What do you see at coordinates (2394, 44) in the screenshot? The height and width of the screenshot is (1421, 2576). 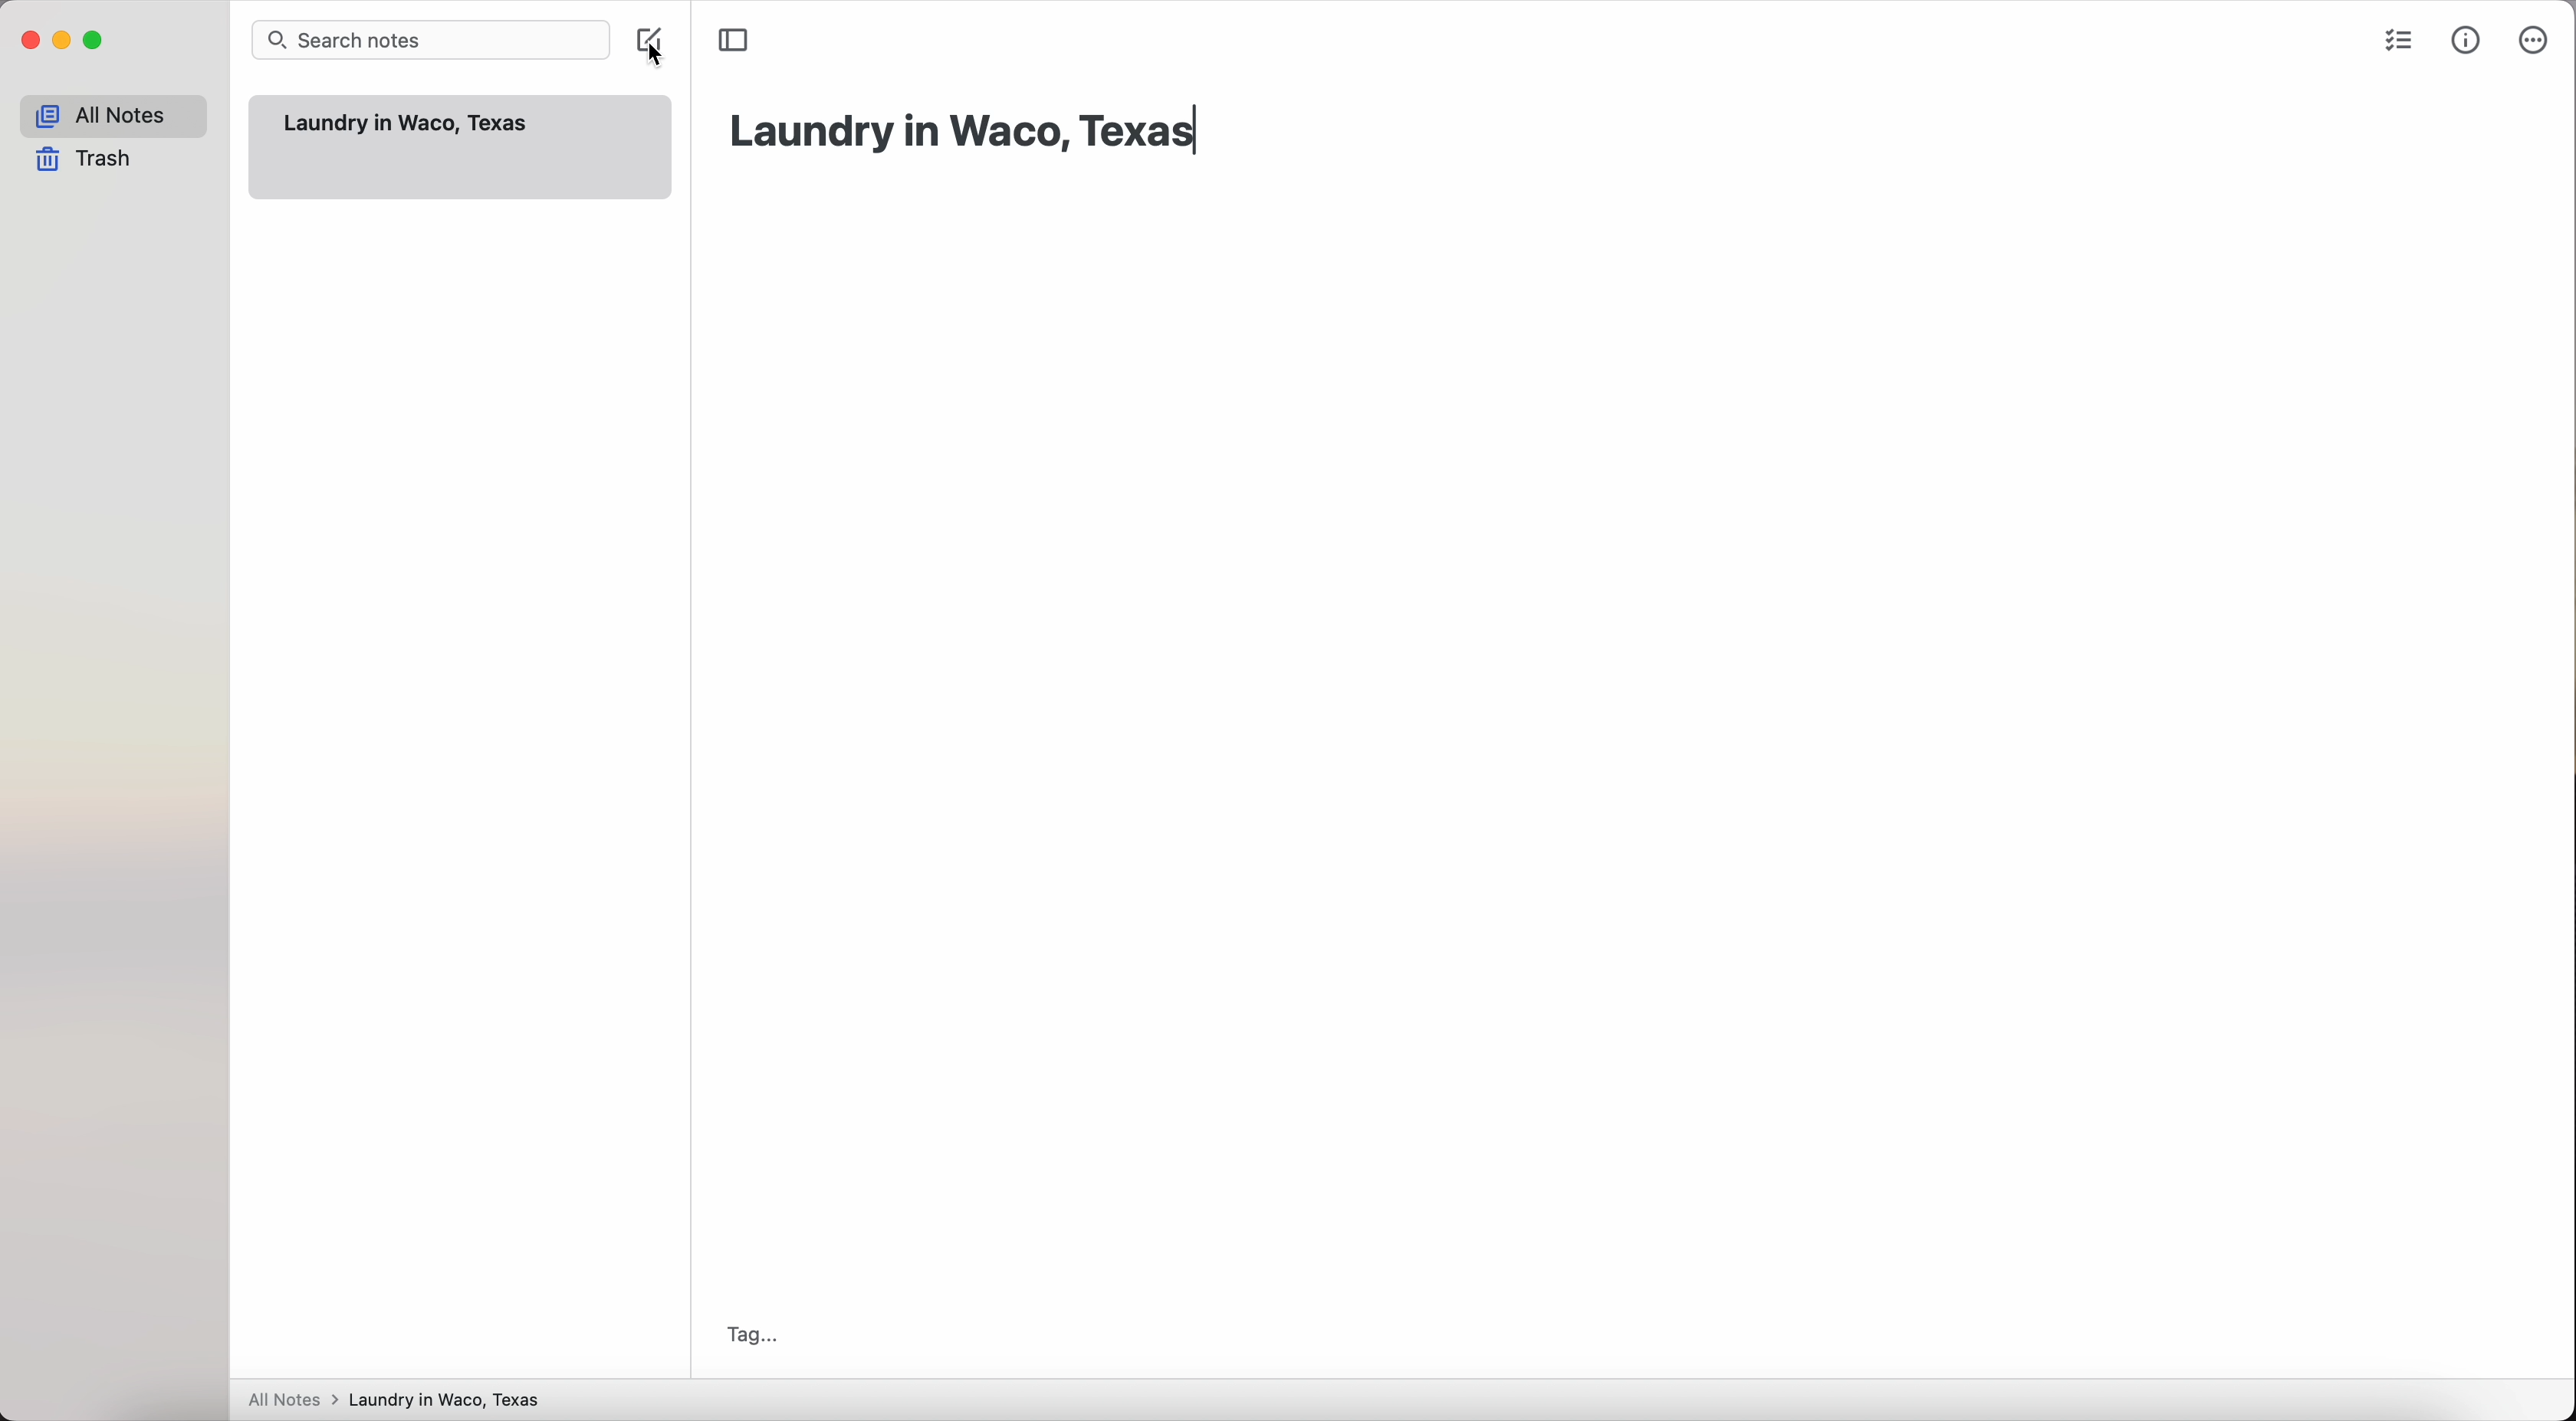 I see `check list` at bounding box center [2394, 44].